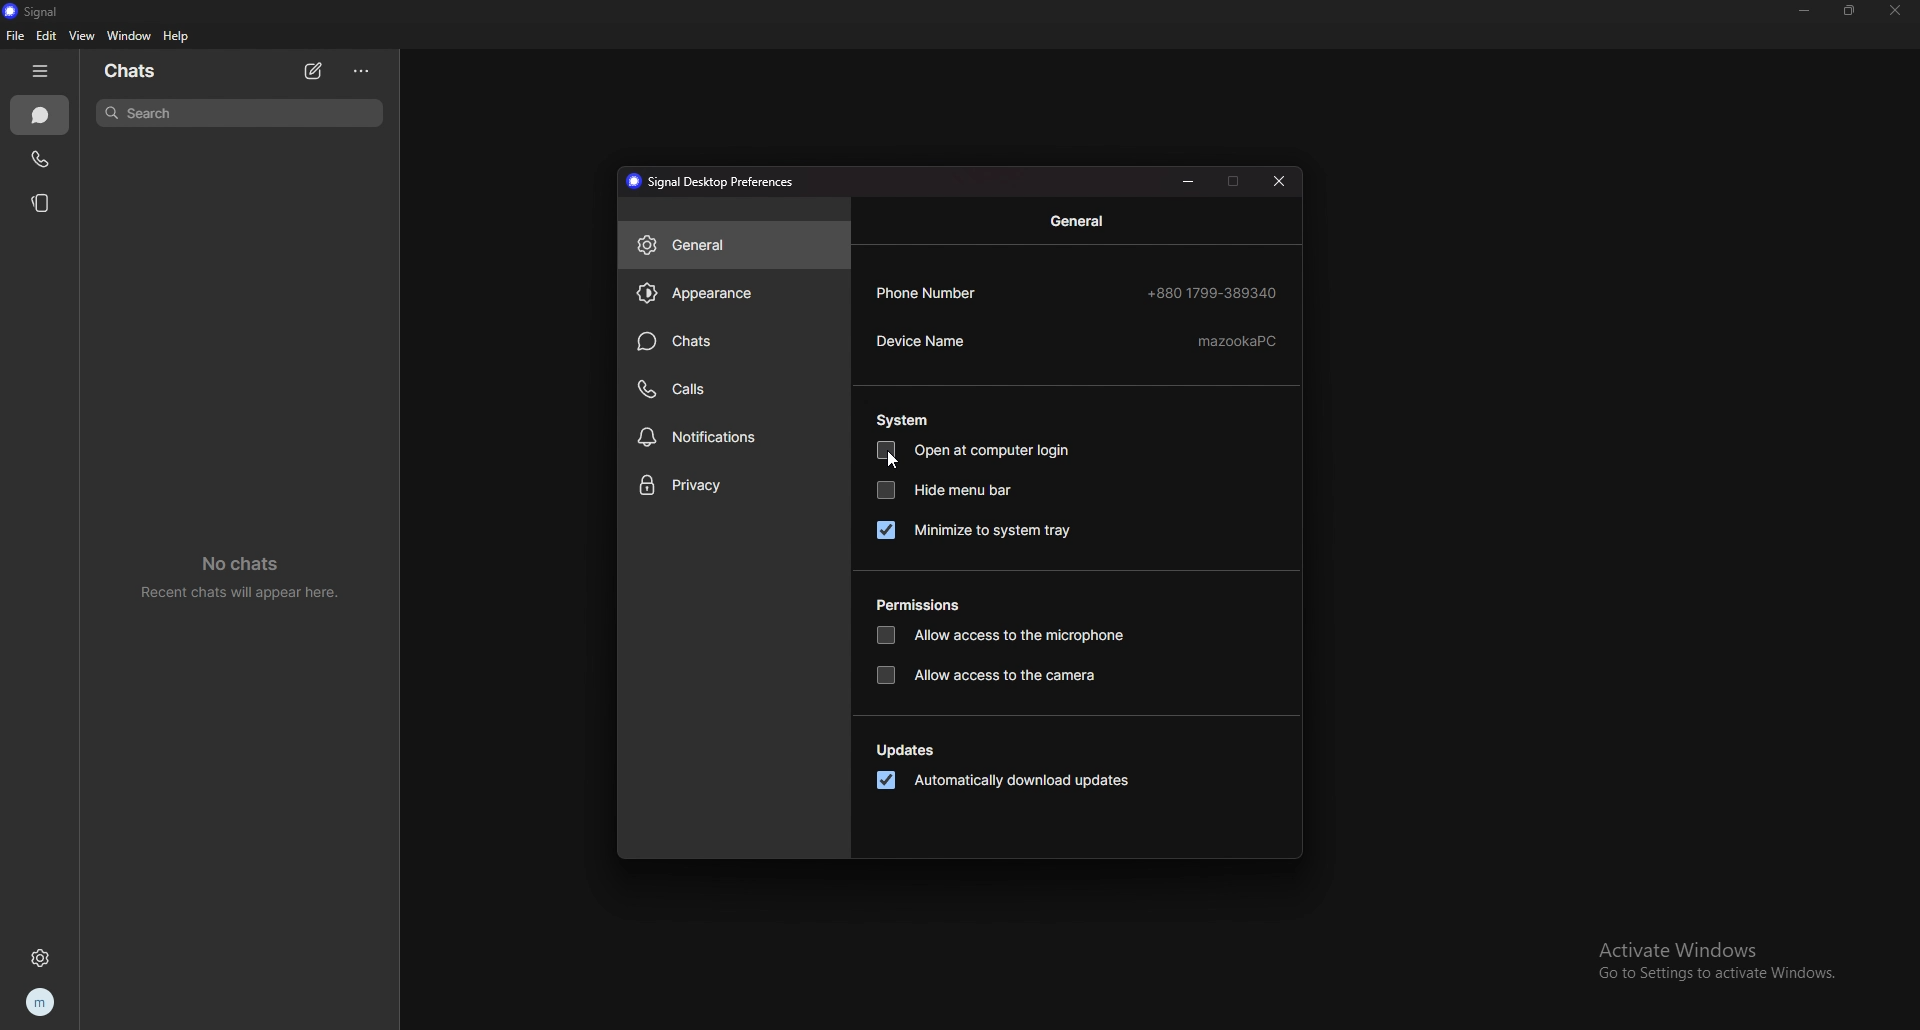  Describe the element at coordinates (1191, 180) in the screenshot. I see `minimize` at that location.